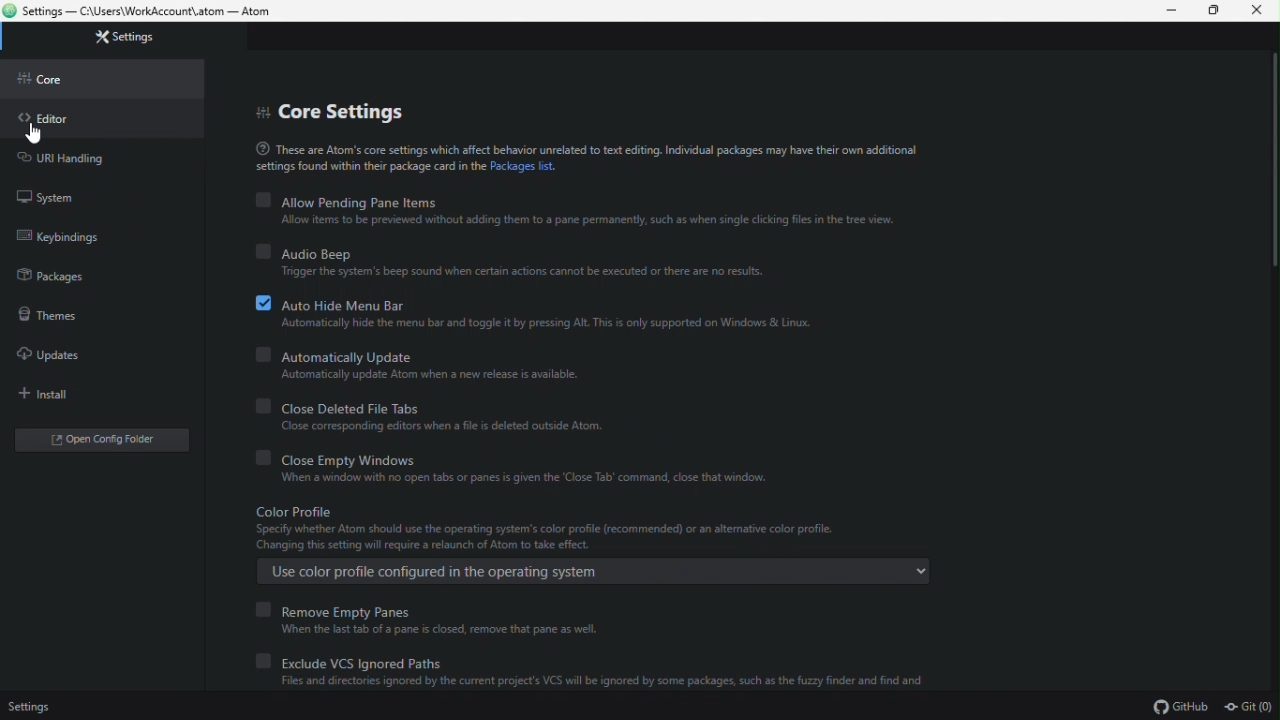 Image resolution: width=1280 pixels, height=720 pixels. I want to click on Open folder, so click(107, 443).